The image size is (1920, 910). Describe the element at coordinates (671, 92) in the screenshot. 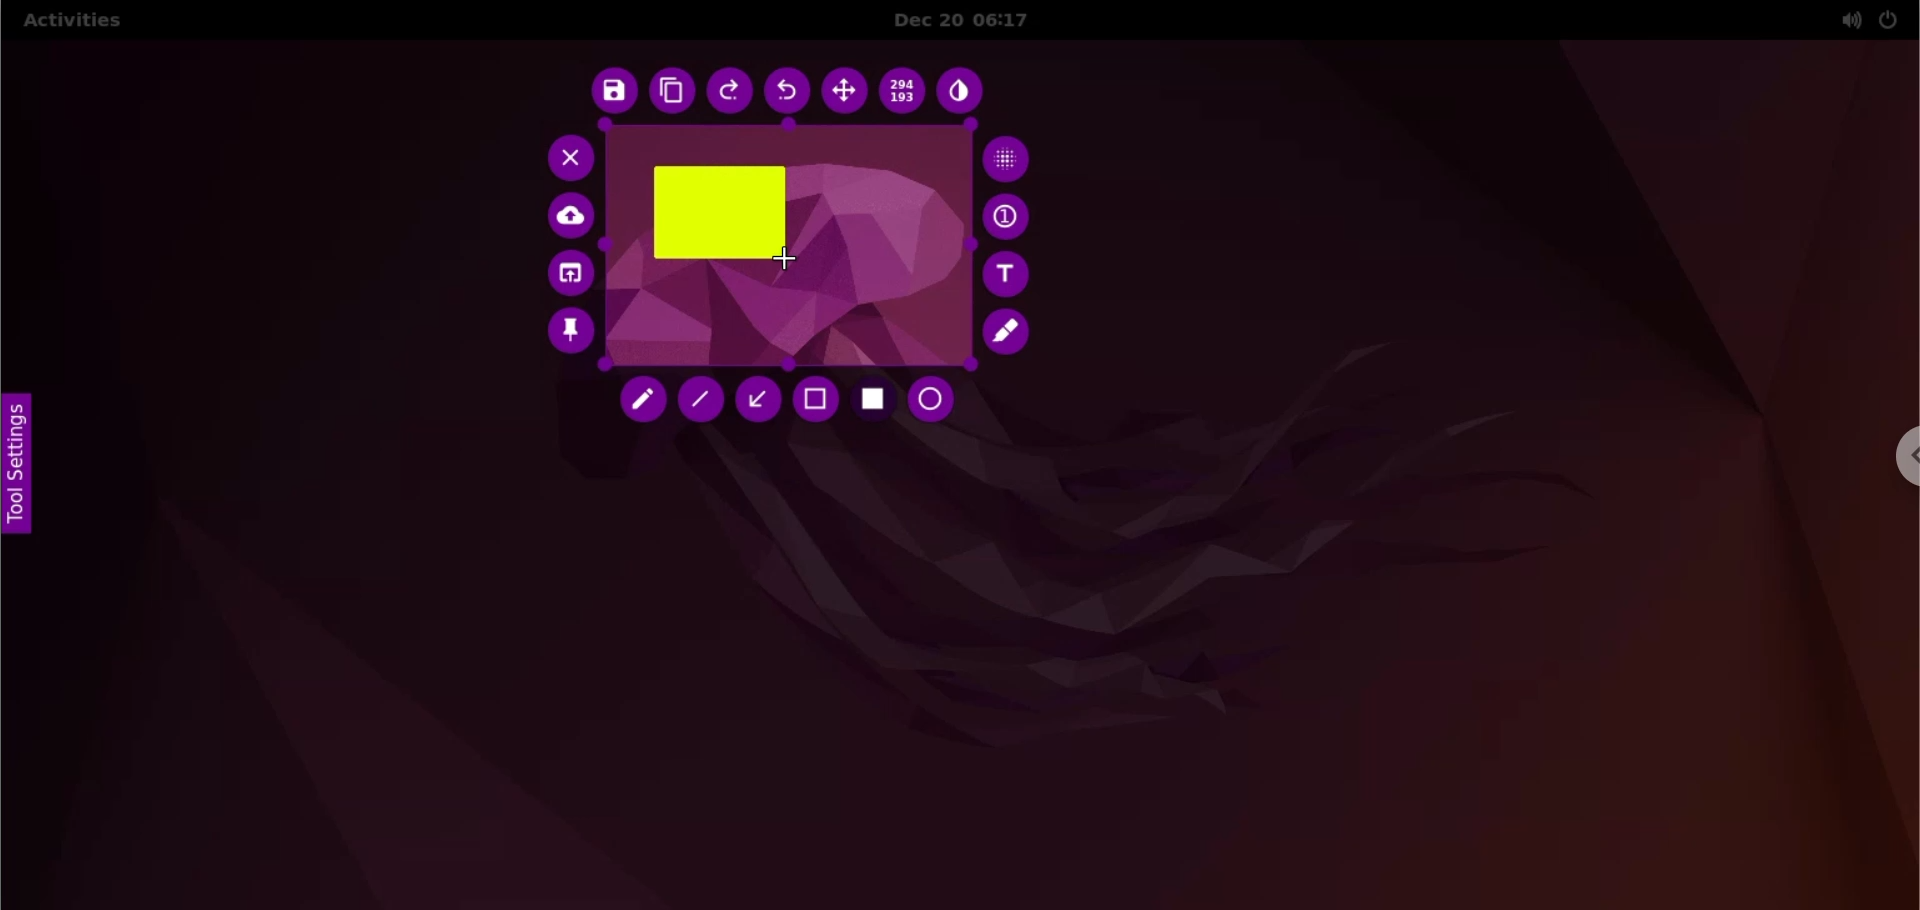

I see `copy to clipboard` at that location.